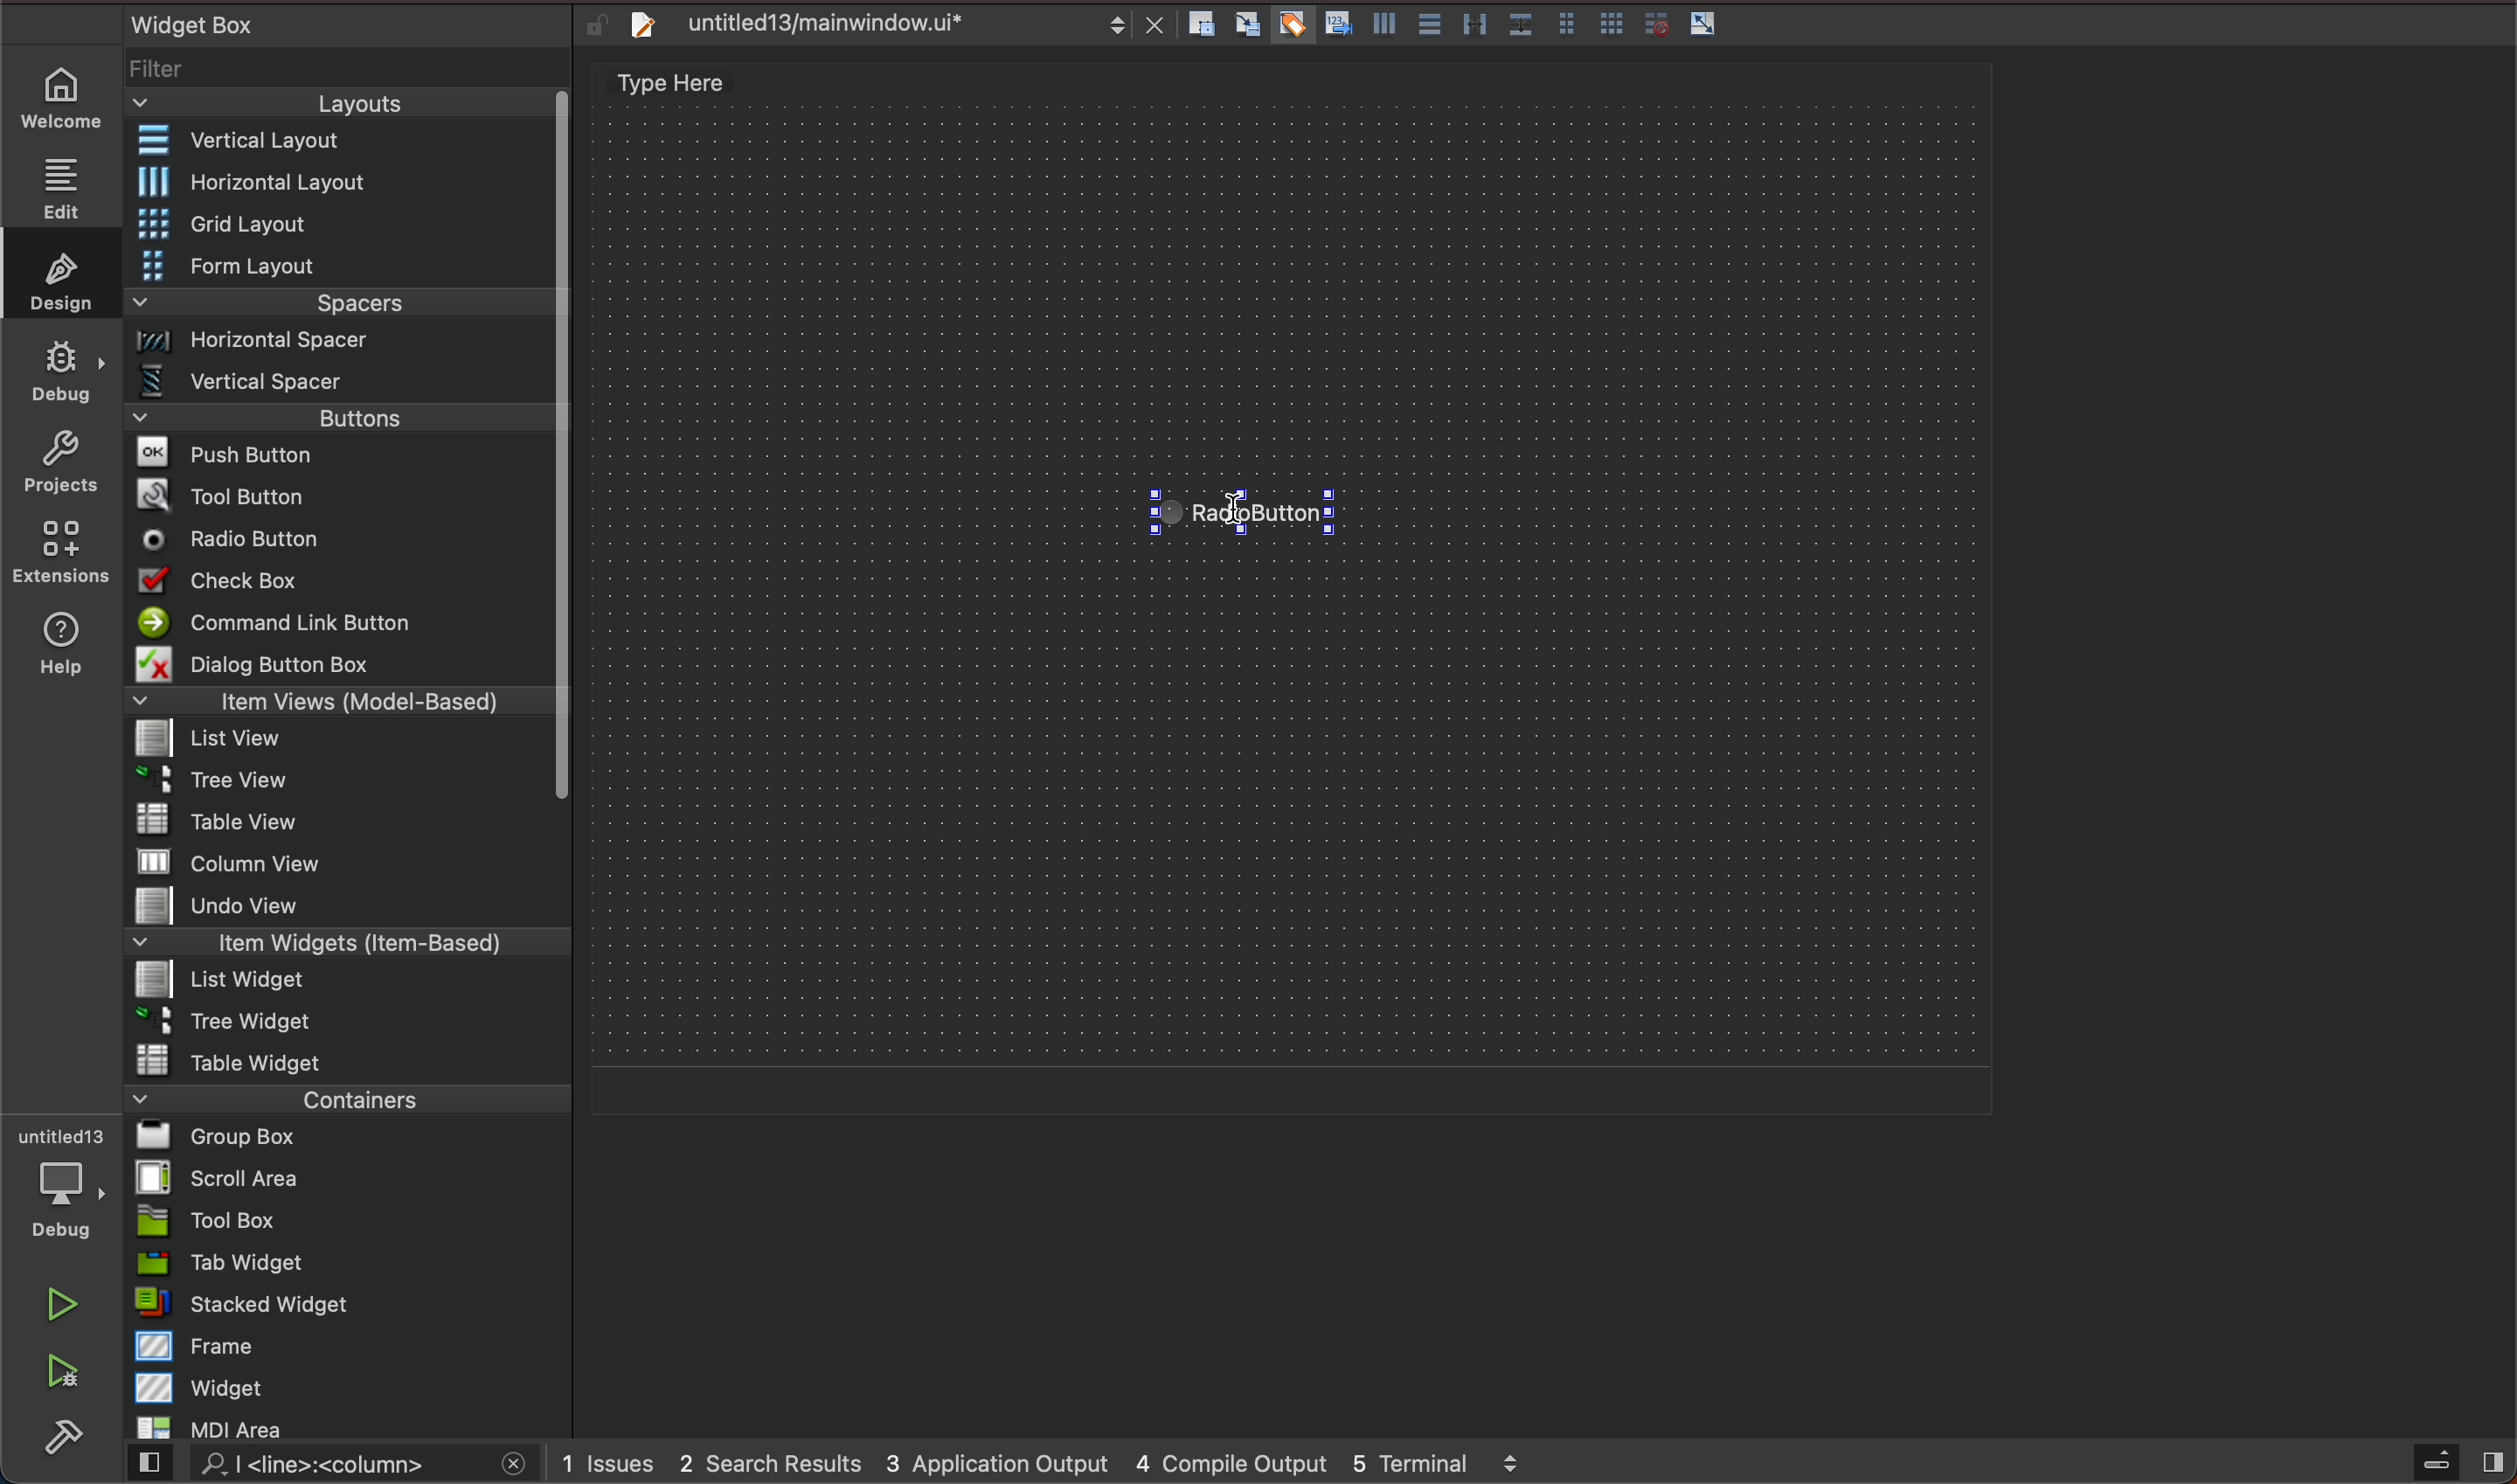 This screenshot has width=2517, height=1484. What do you see at coordinates (323, 1465) in the screenshot?
I see `search` at bounding box center [323, 1465].